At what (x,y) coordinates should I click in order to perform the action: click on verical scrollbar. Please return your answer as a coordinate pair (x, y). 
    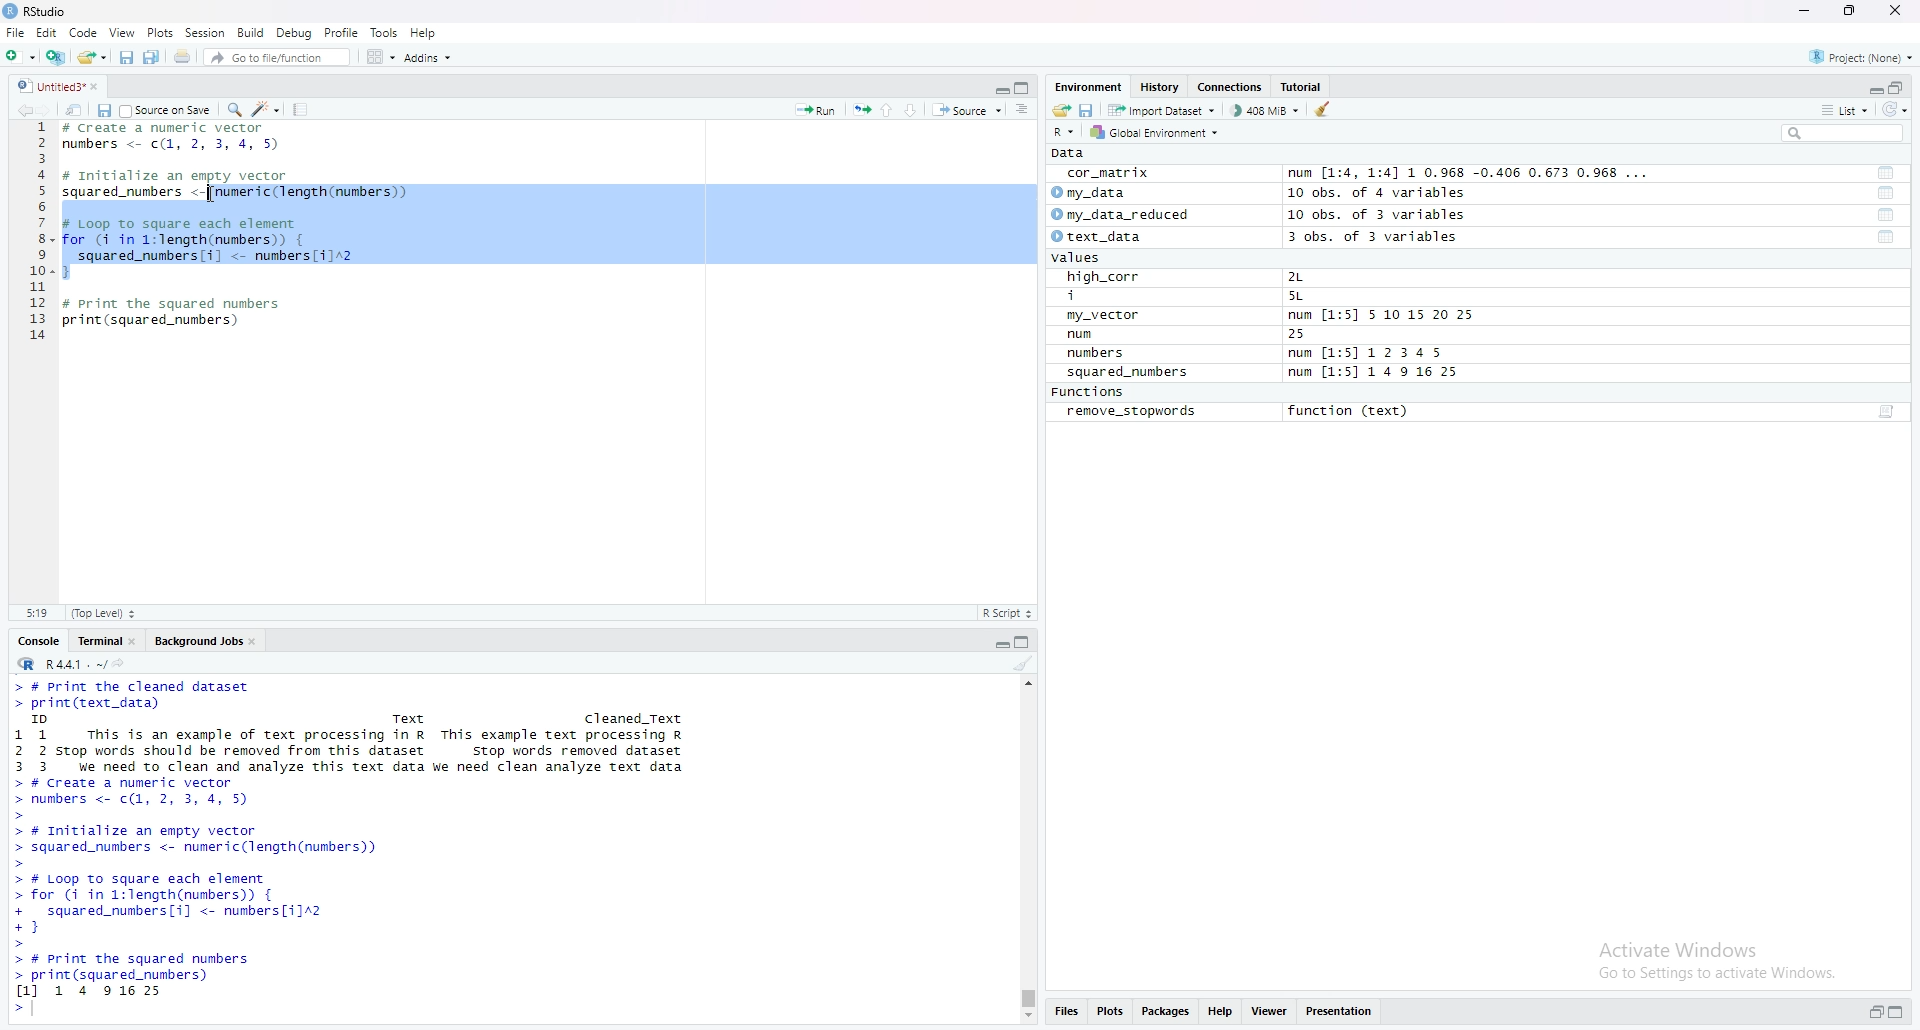
    Looking at the image, I should click on (1026, 998).